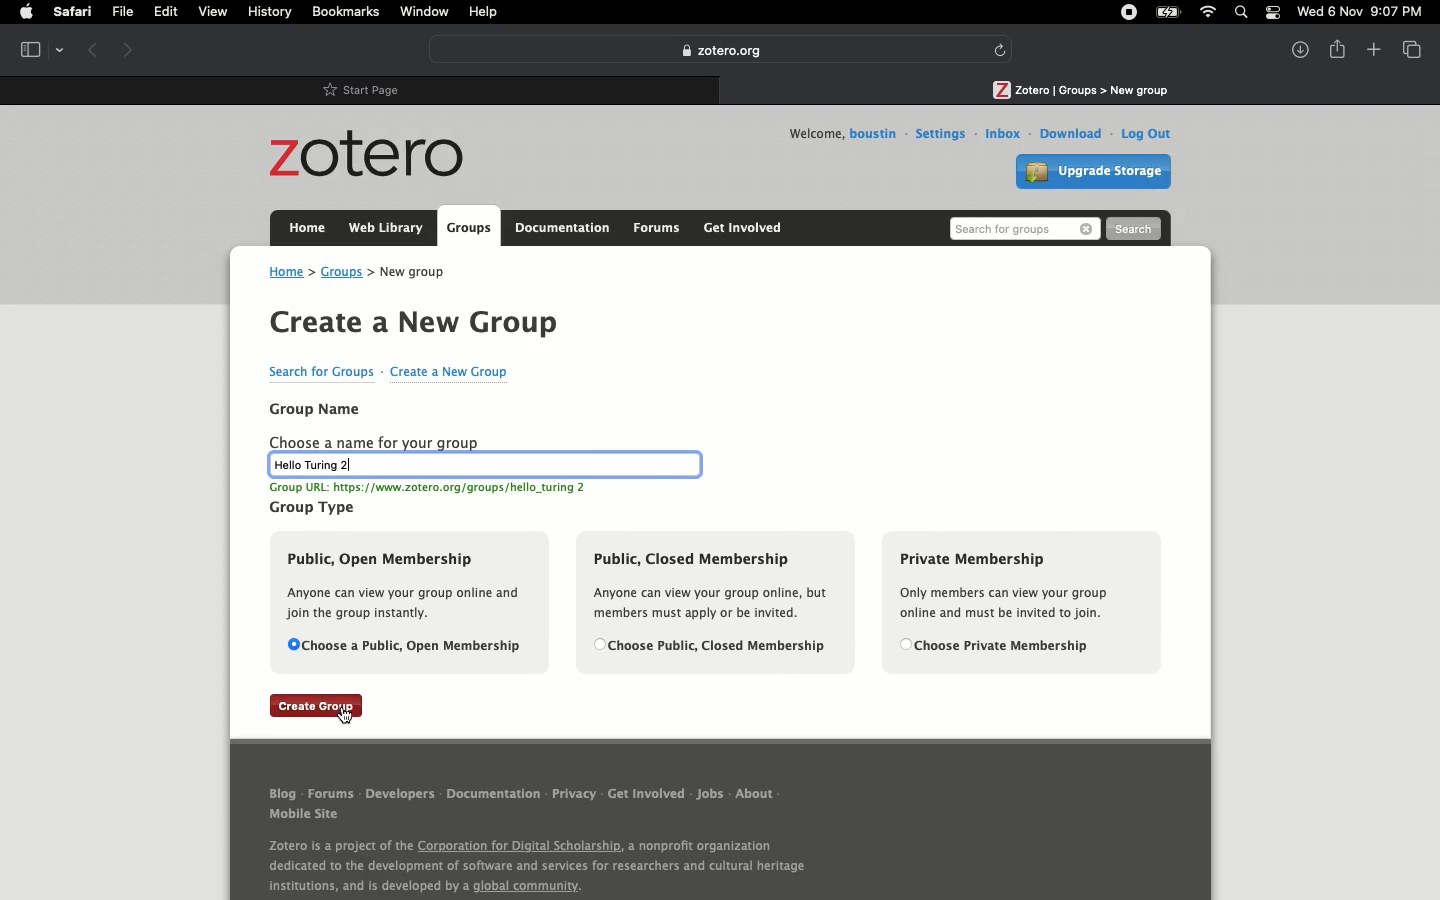 The height and width of the screenshot is (900, 1440). Describe the element at coordinates (385, 227) in the screenshot. I see `Web library` at that location.